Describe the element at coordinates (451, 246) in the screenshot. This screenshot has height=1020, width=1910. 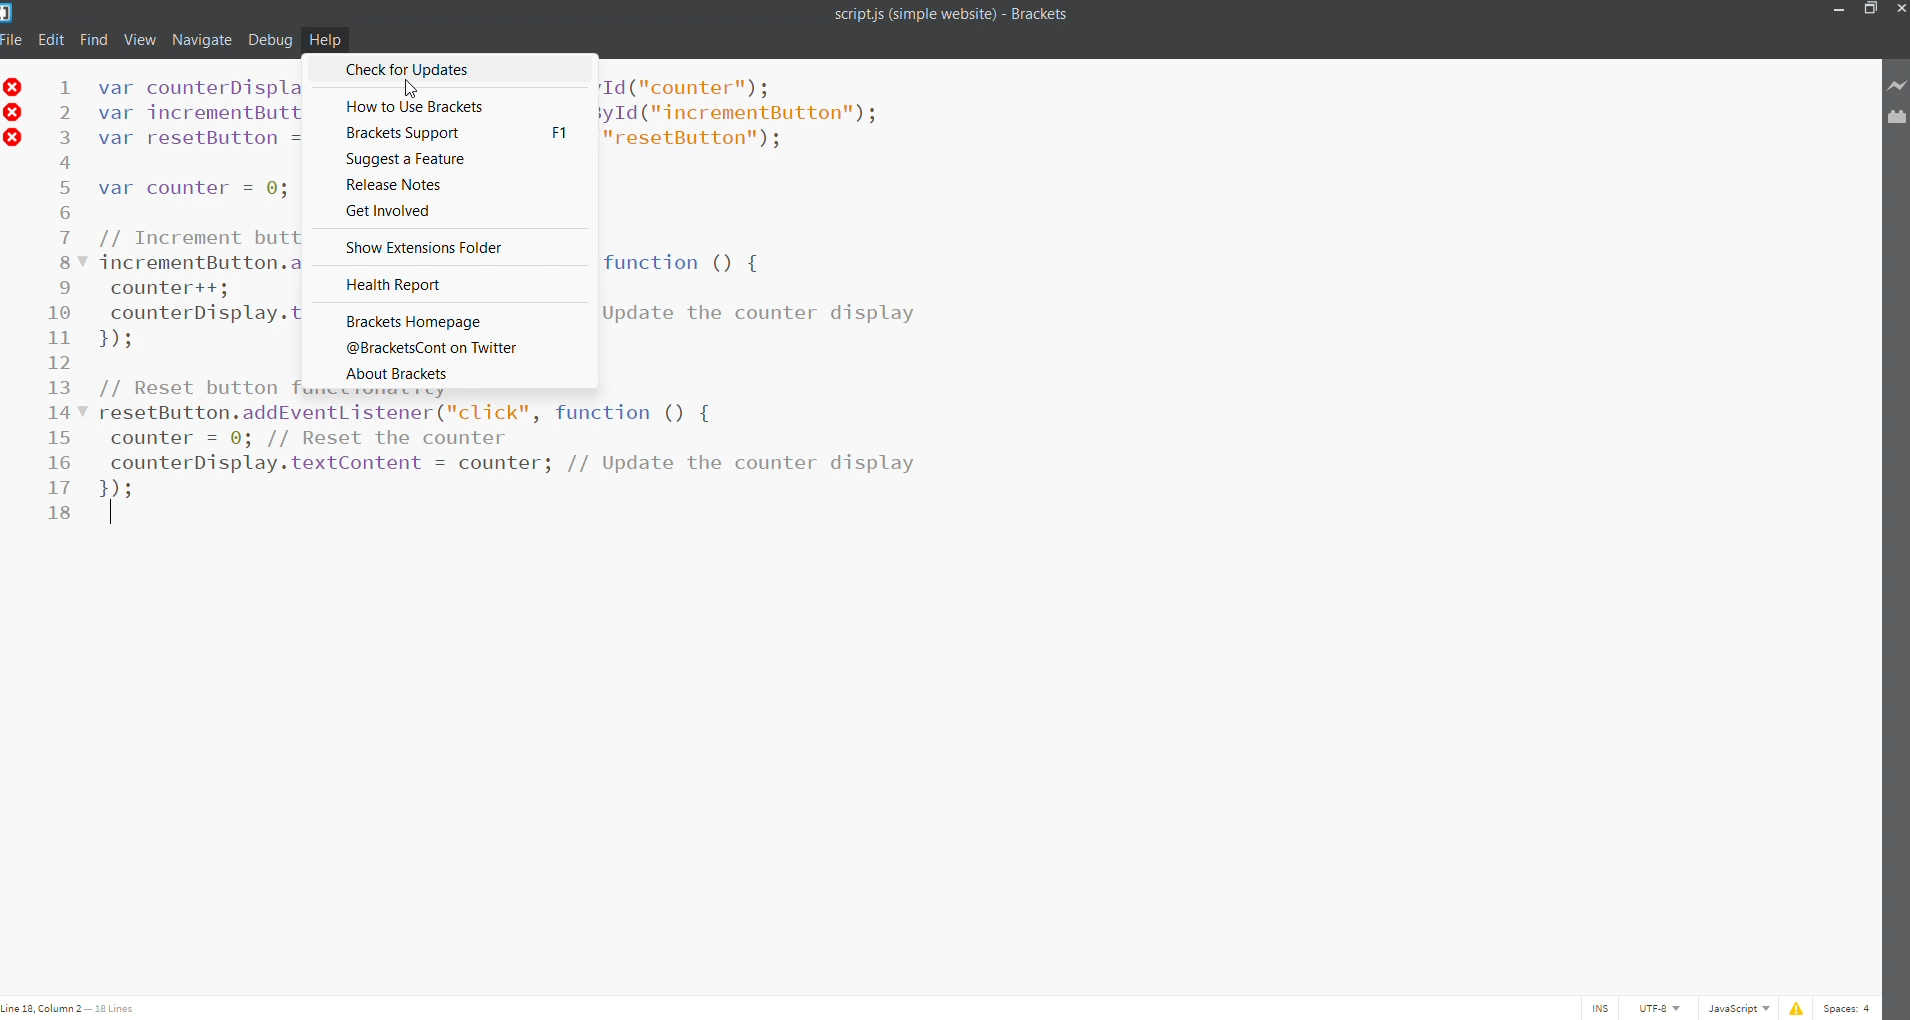
I see `show extensions folder` at that location.